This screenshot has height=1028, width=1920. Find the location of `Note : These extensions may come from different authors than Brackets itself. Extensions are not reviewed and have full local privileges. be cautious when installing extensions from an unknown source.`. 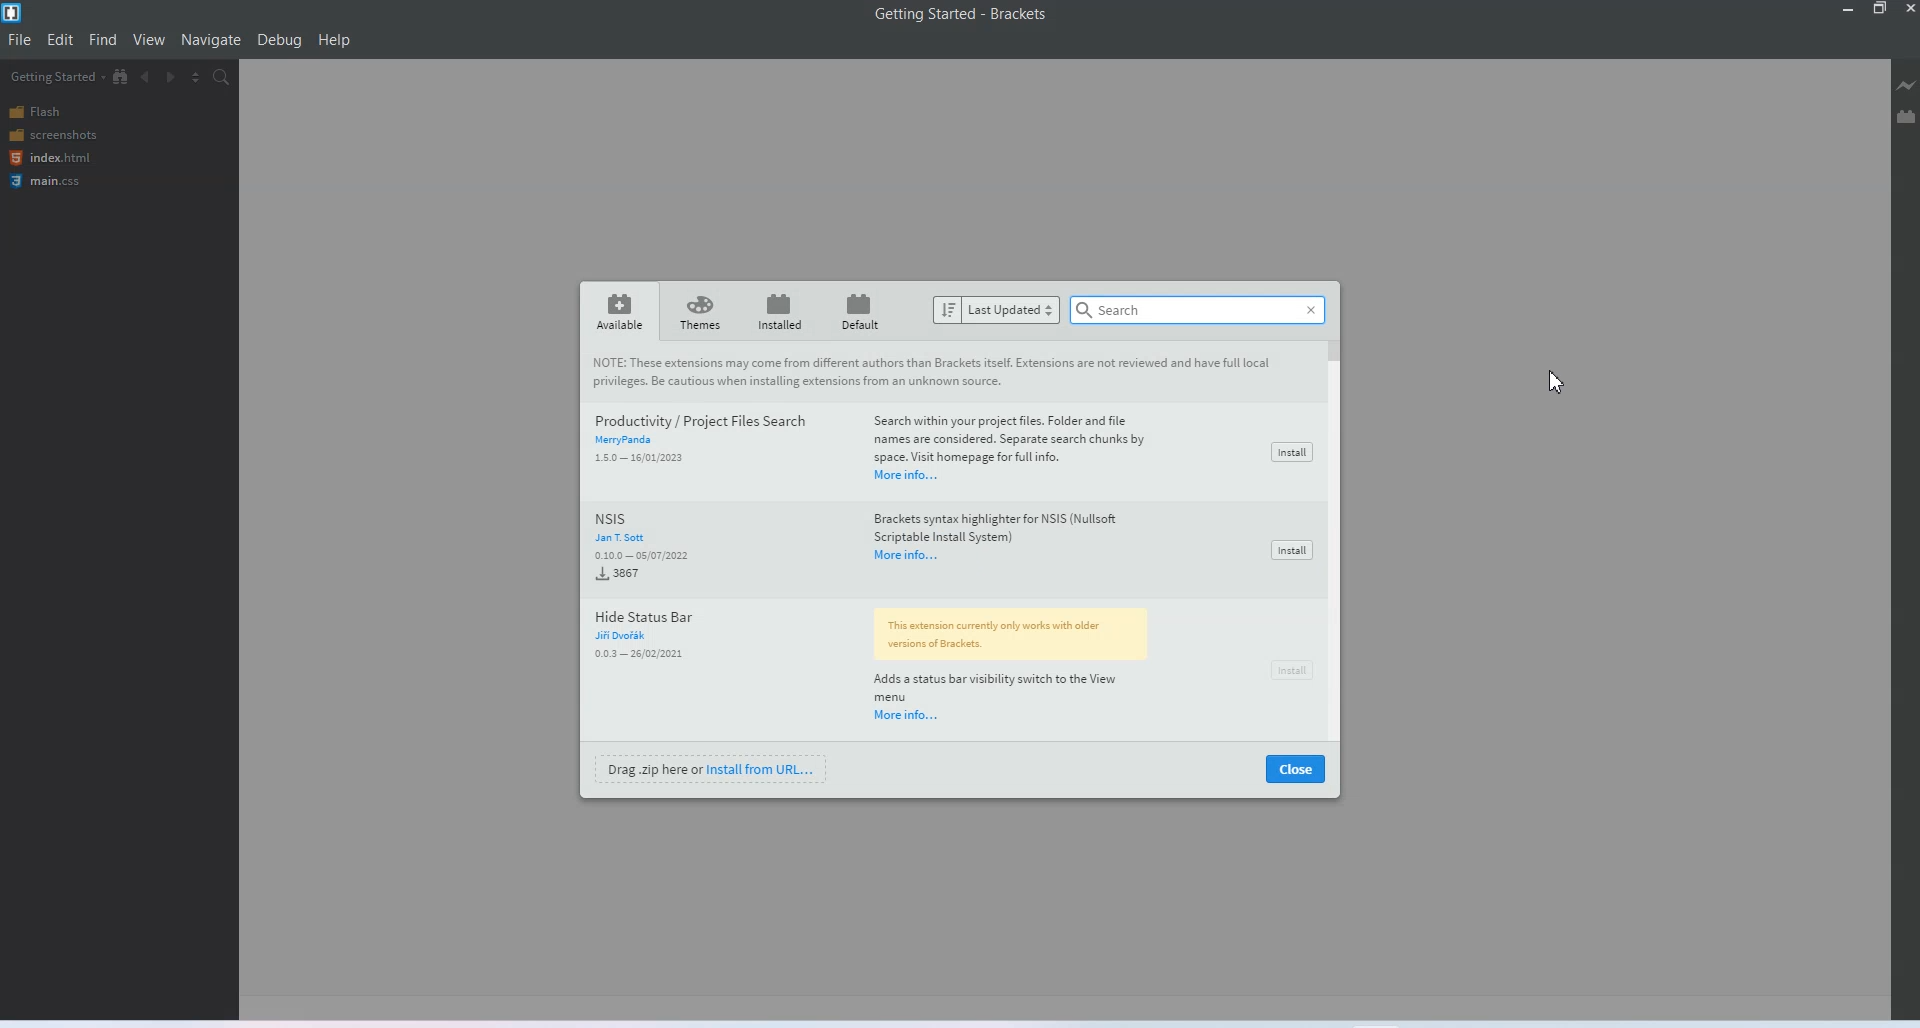

Note : These extensions may come from different authors than Brackets itself. Extensions are not reviewed and have full local privileges. be cautious when installing extensions from an unknown source. is located at coordinates (943, 369).